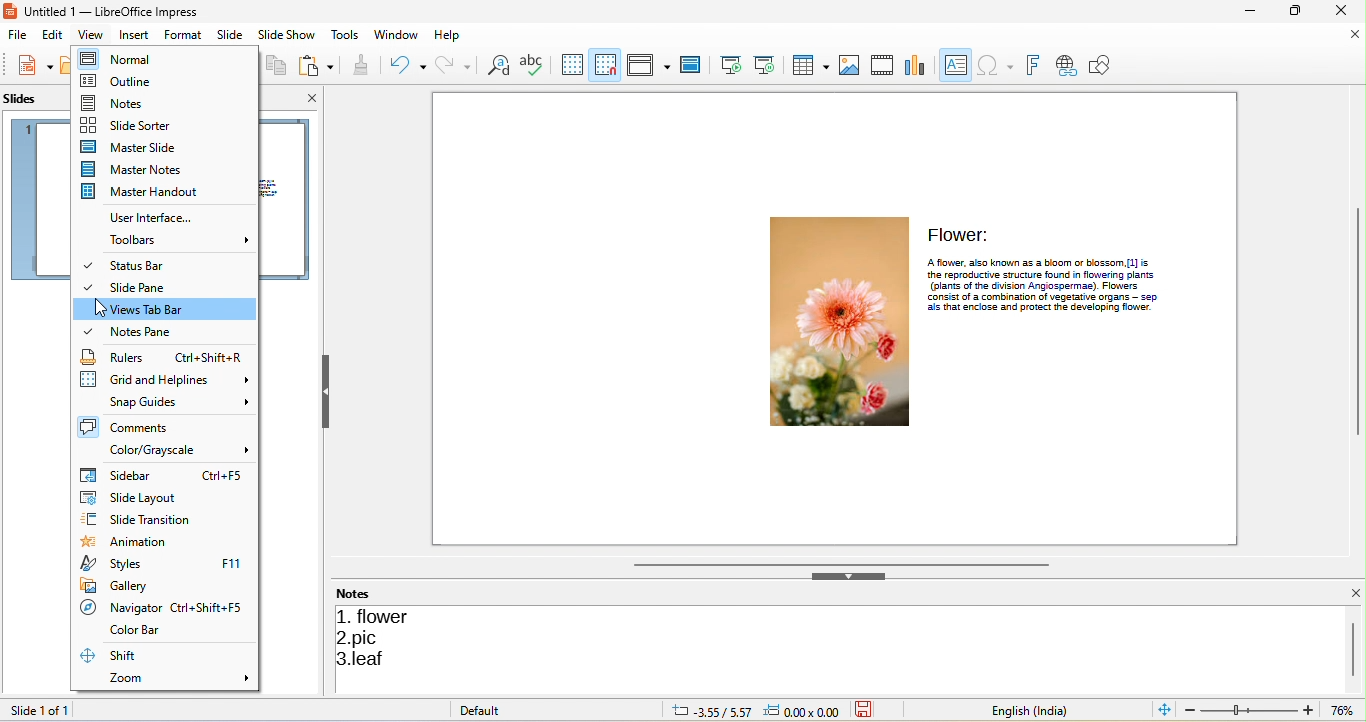  I want to click on current zoom, so click(1347, 710).